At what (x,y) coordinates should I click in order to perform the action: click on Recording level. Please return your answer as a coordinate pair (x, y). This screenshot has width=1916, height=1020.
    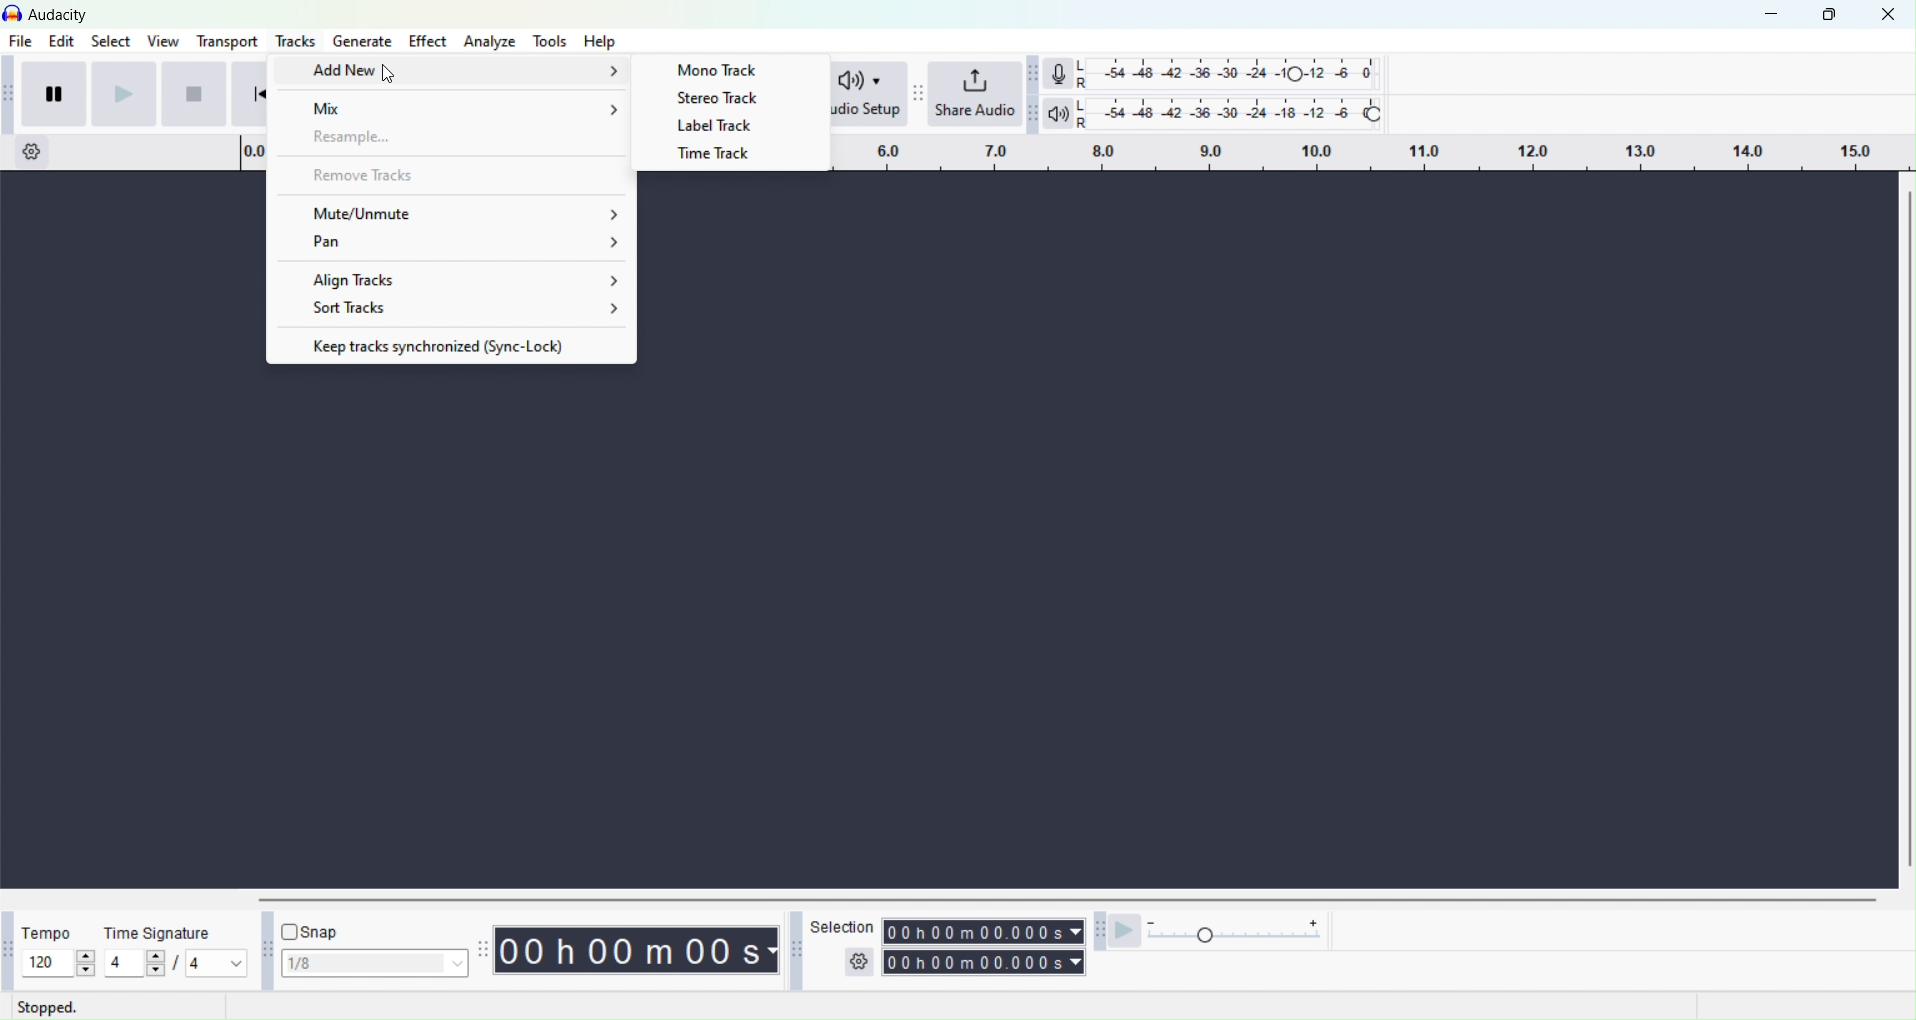
    Looking at the image, I should click on (1227, 73).